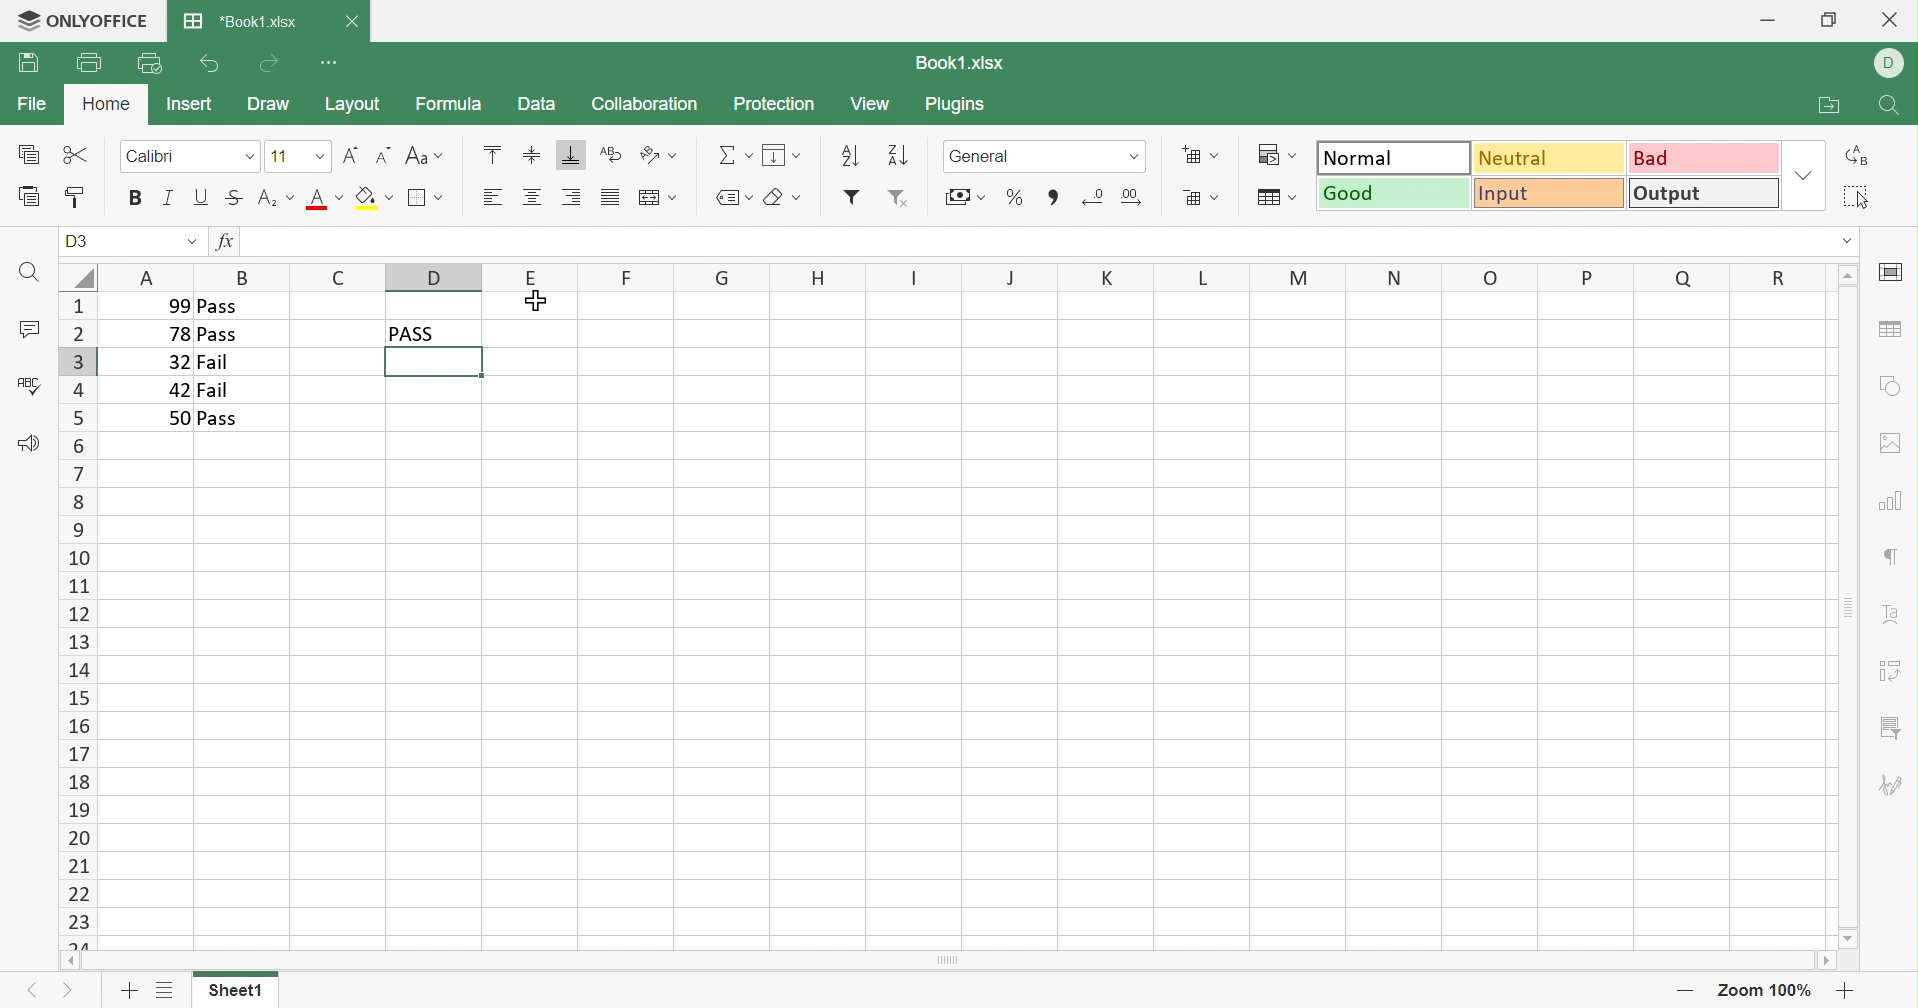 This screenshot has width=1918, height=1008. What do you see at coordinates (1706, 192) in the screenshot?
I see `Output` at bounding box center [1706, 192].